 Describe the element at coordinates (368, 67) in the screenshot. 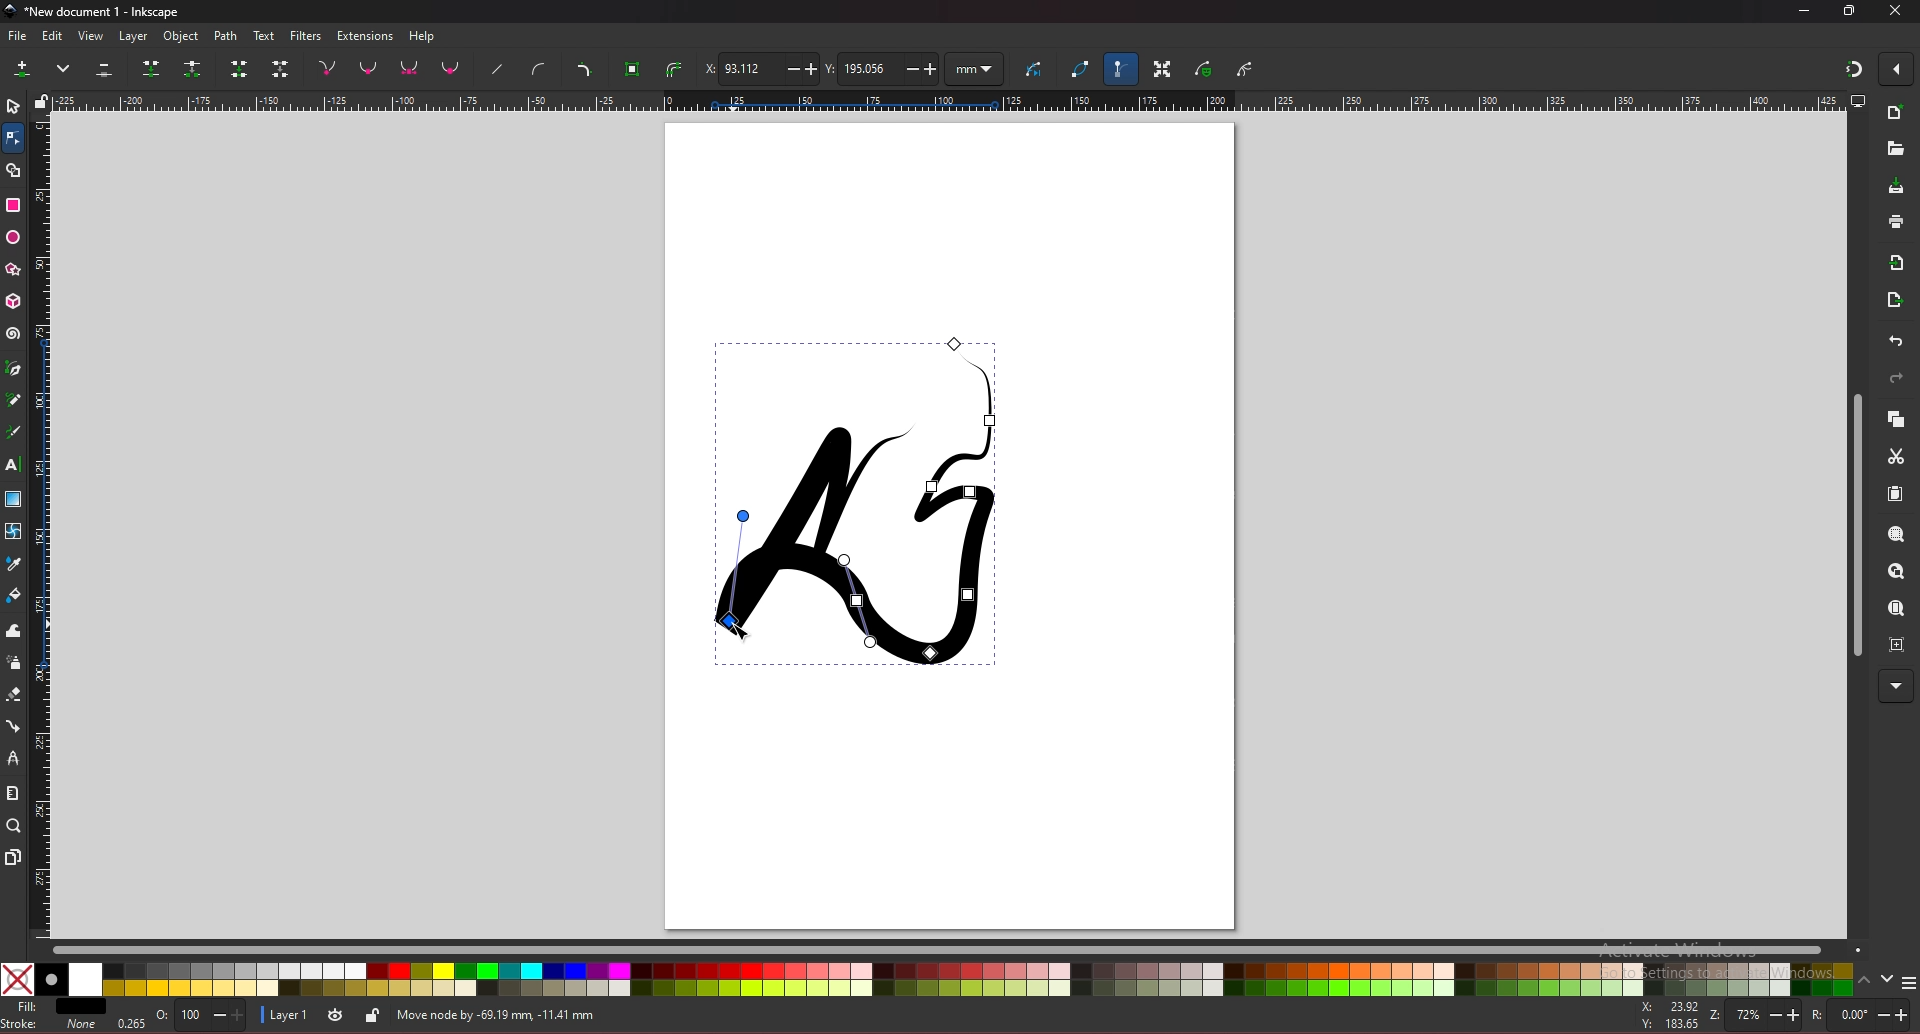

I see `smooth node` at that location.